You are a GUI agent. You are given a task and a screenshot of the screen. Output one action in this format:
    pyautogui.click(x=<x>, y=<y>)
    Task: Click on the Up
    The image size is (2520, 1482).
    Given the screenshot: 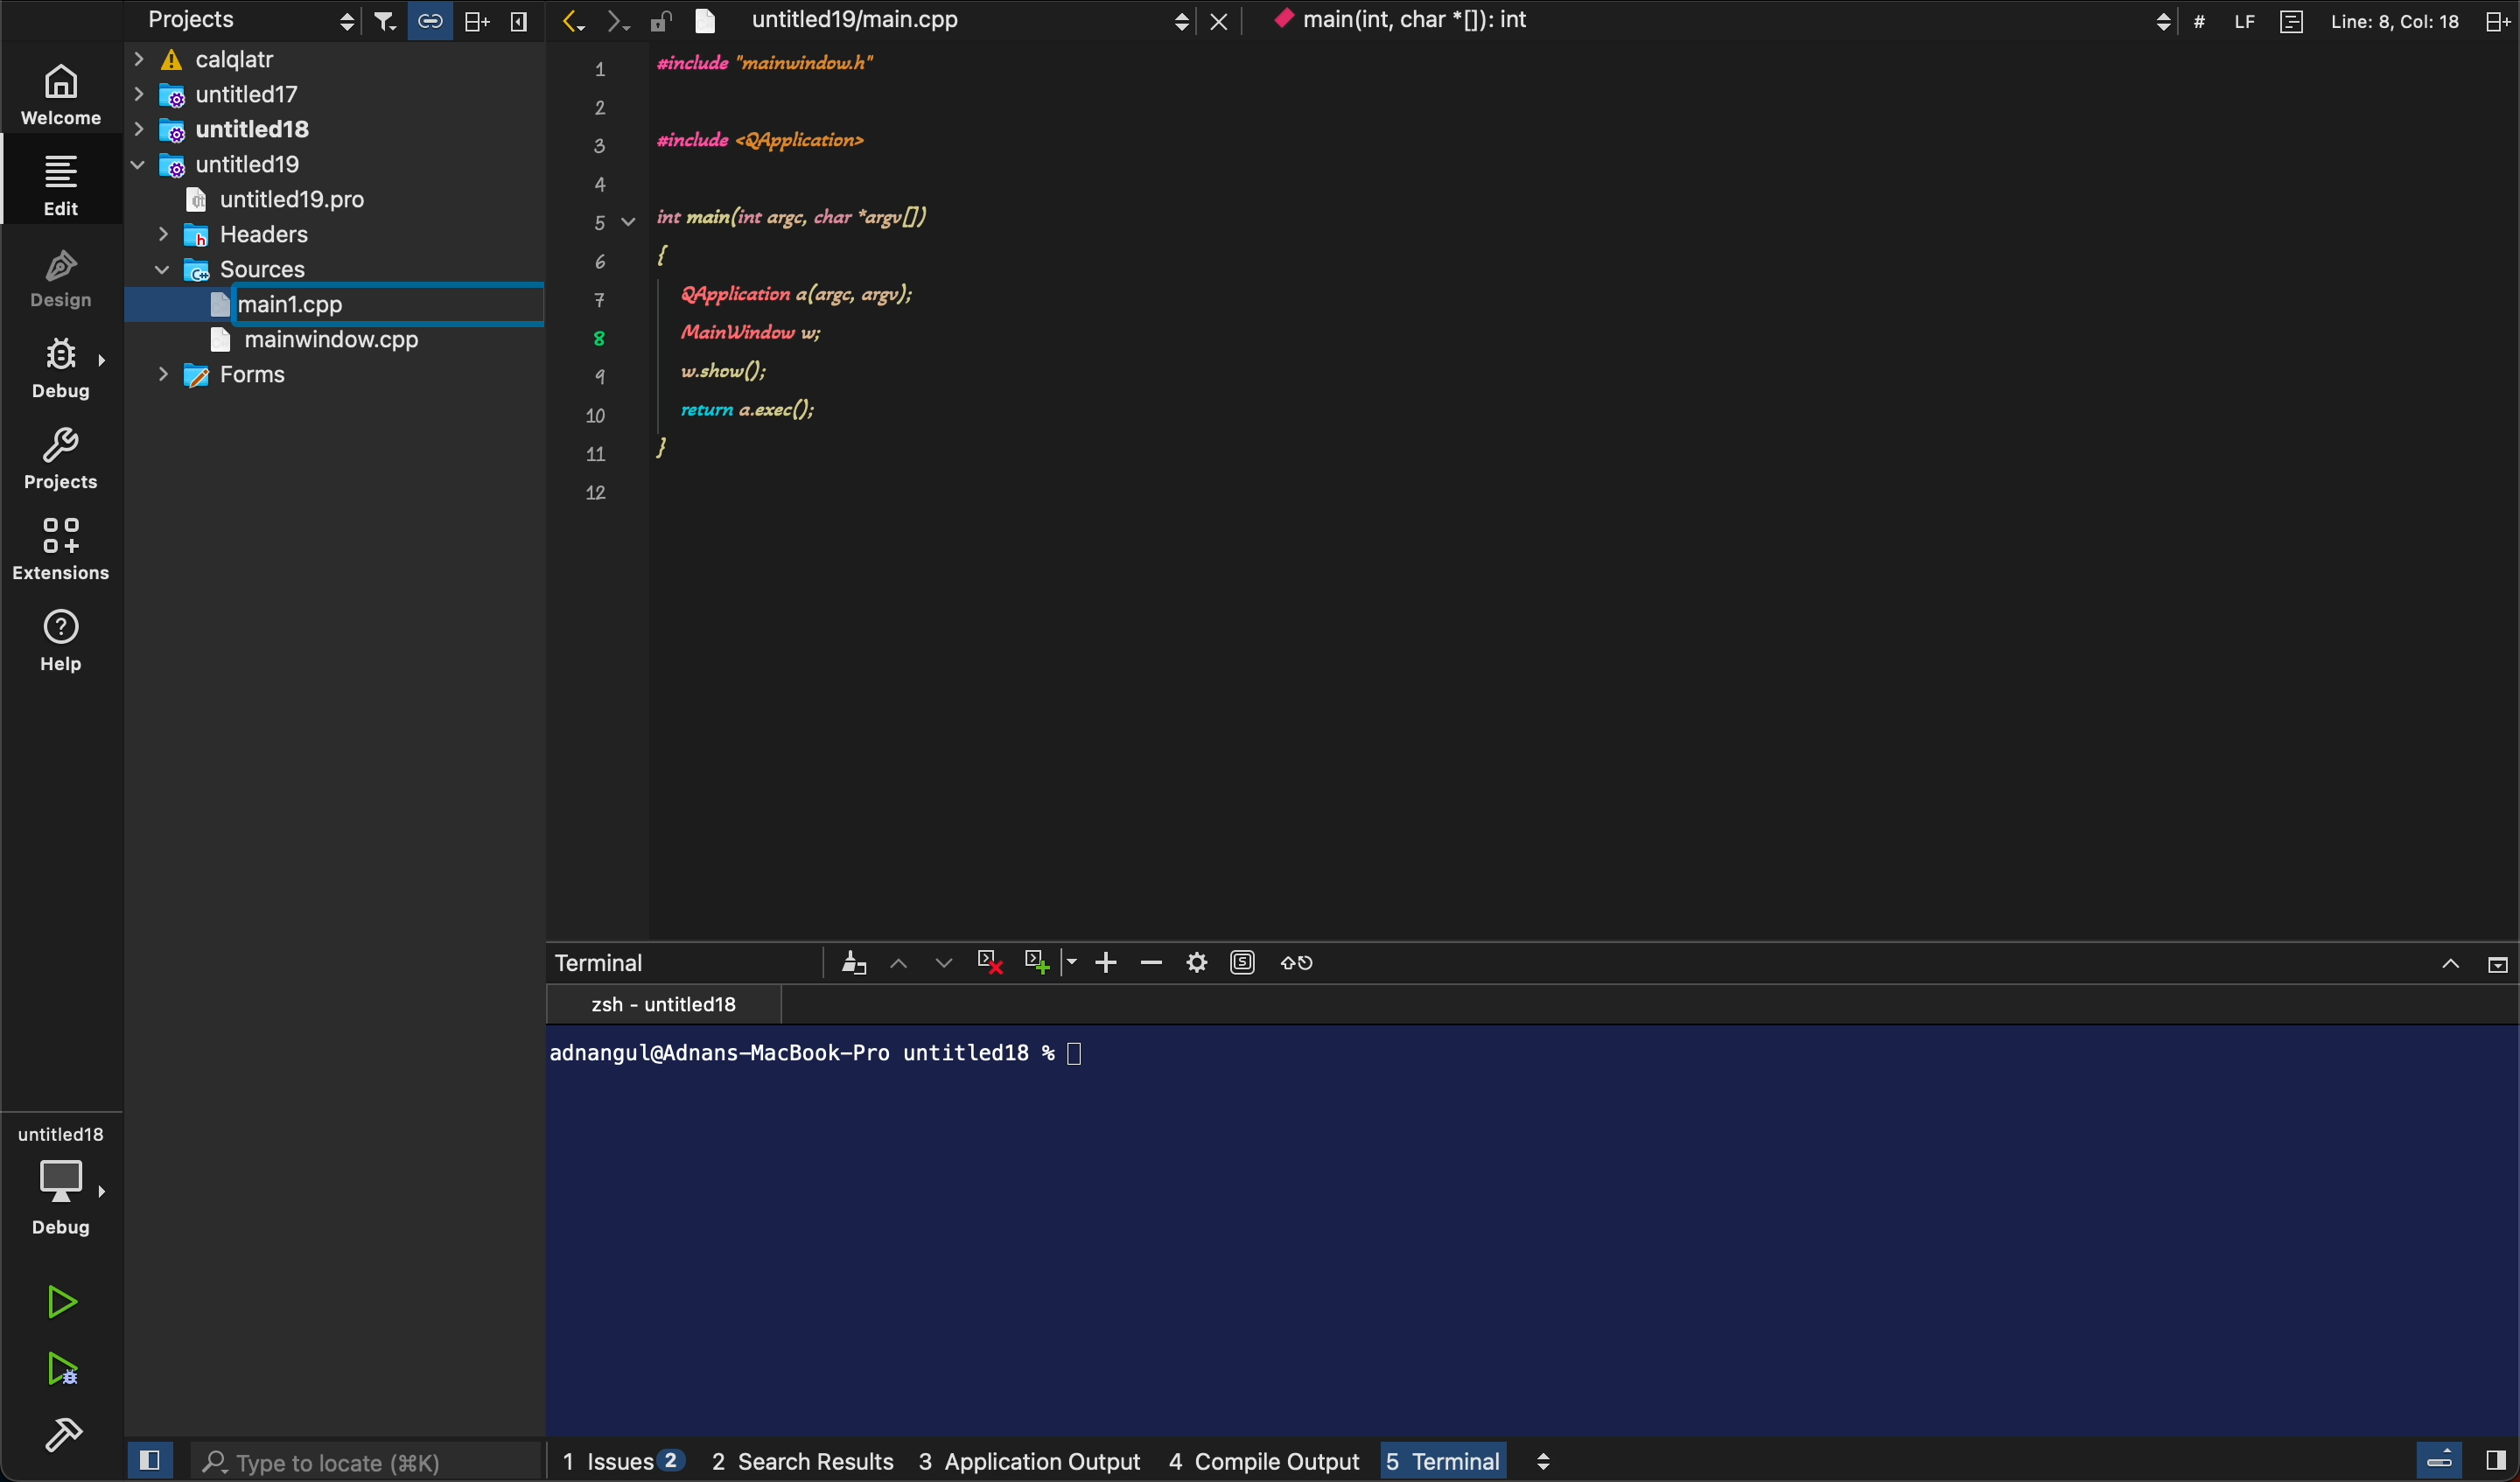 What is the action you would take?
    pyautogui.click(x=902, y=962)
    